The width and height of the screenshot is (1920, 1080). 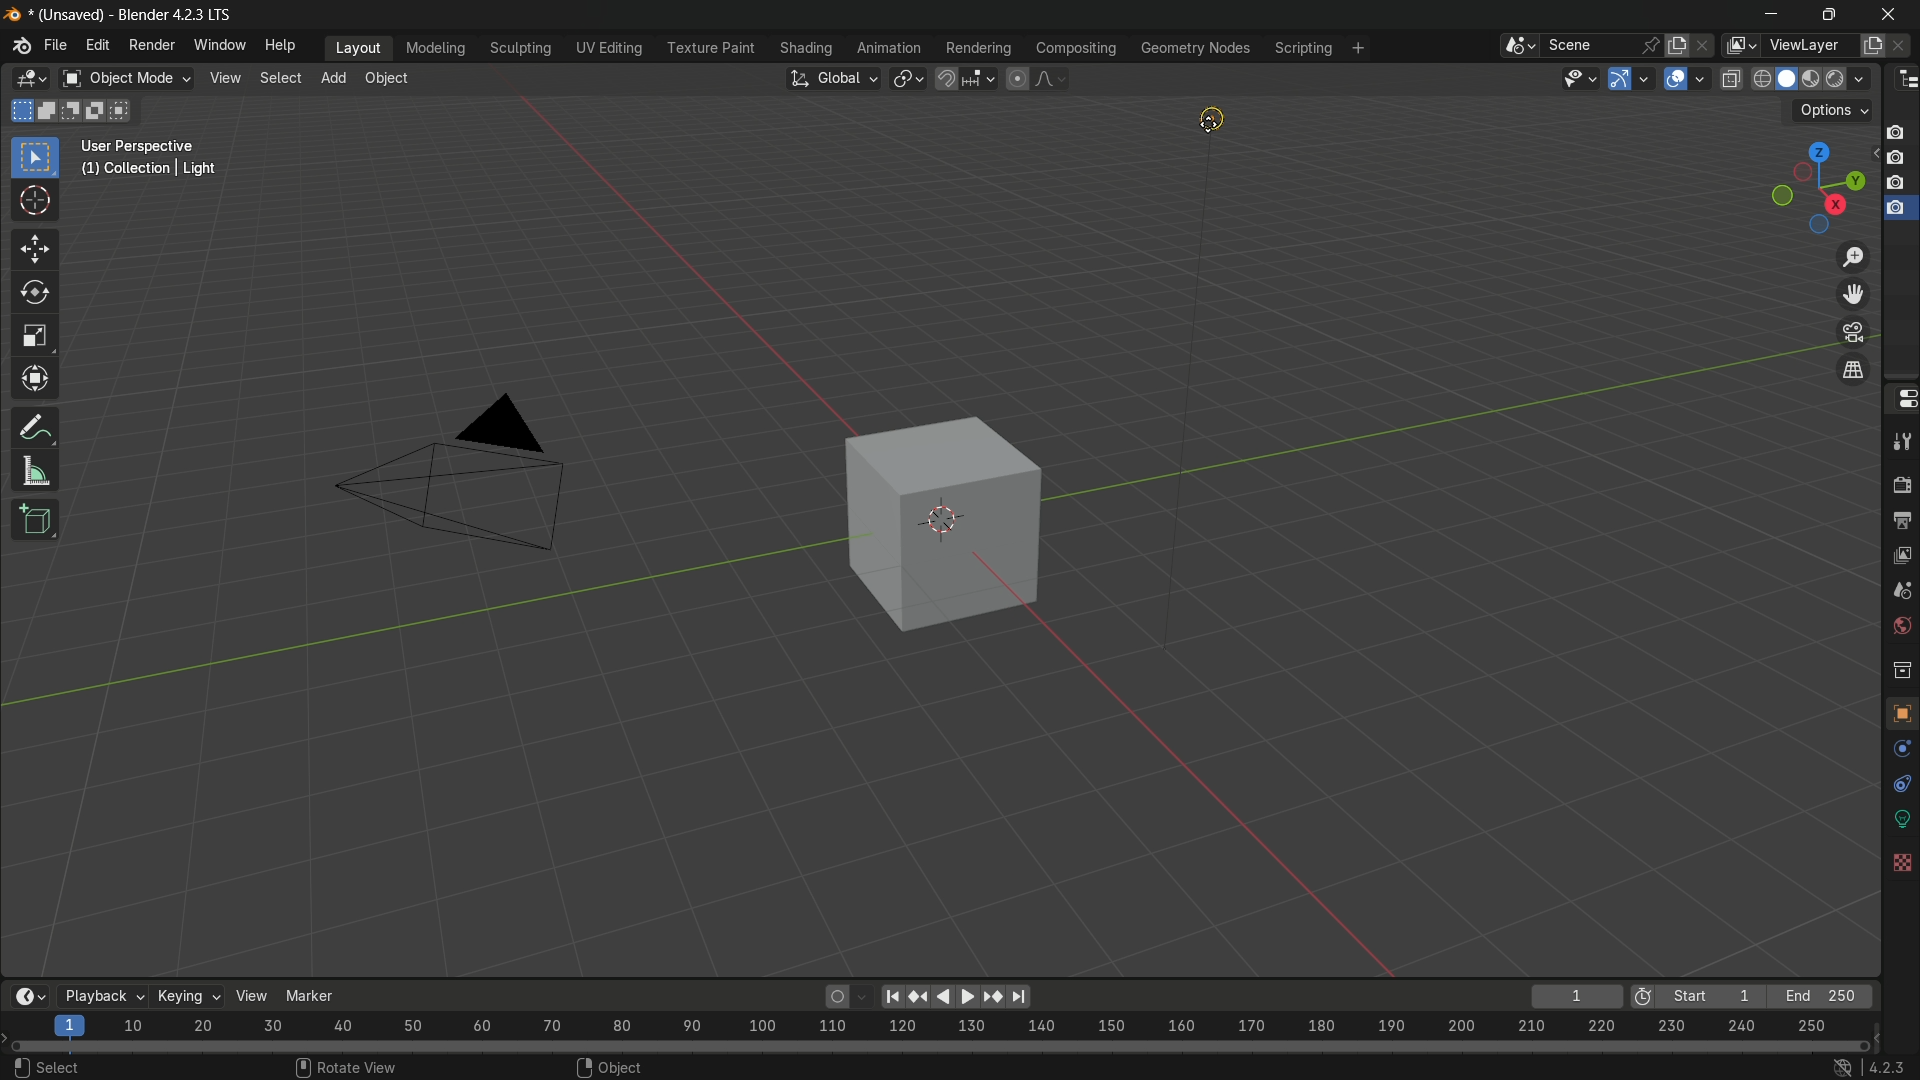 What do you see at coordinates (126, 79) in the screenshot?
I see `object mode` at bounding box center [126, 79].